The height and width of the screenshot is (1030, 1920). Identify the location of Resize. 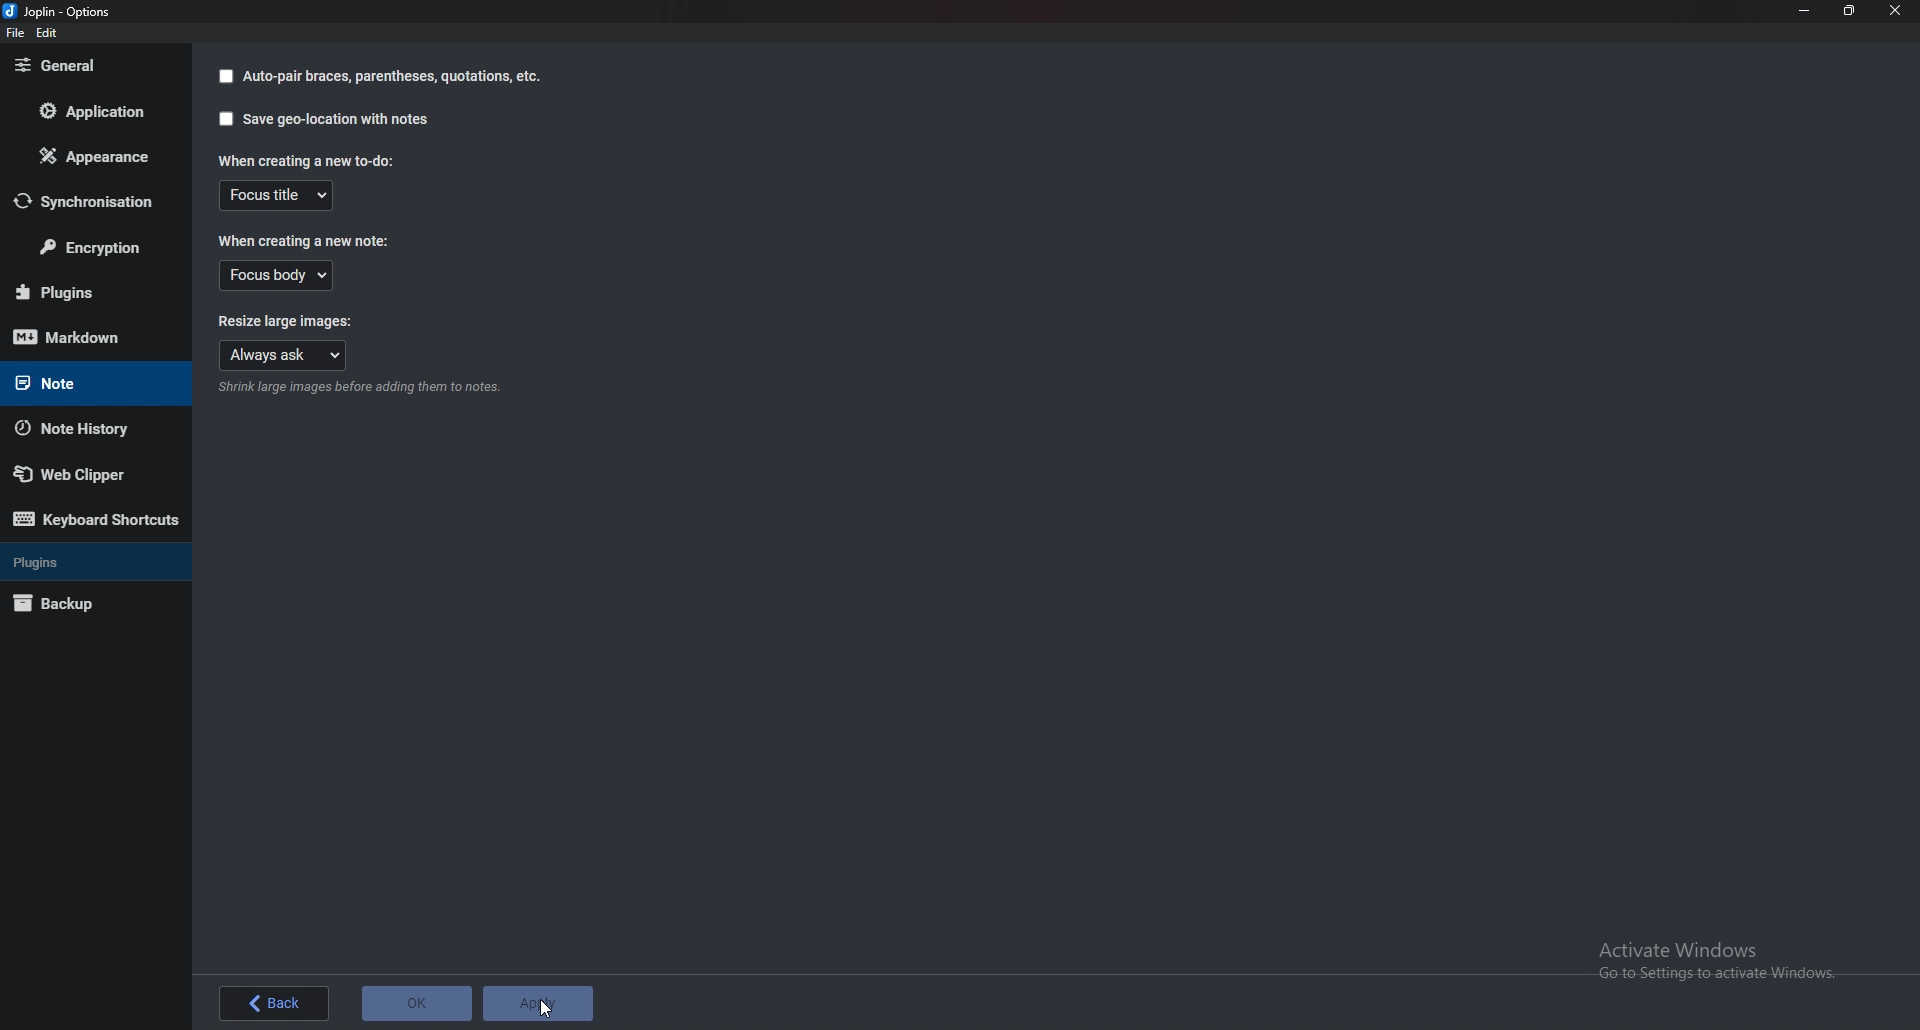
(1853, 11).